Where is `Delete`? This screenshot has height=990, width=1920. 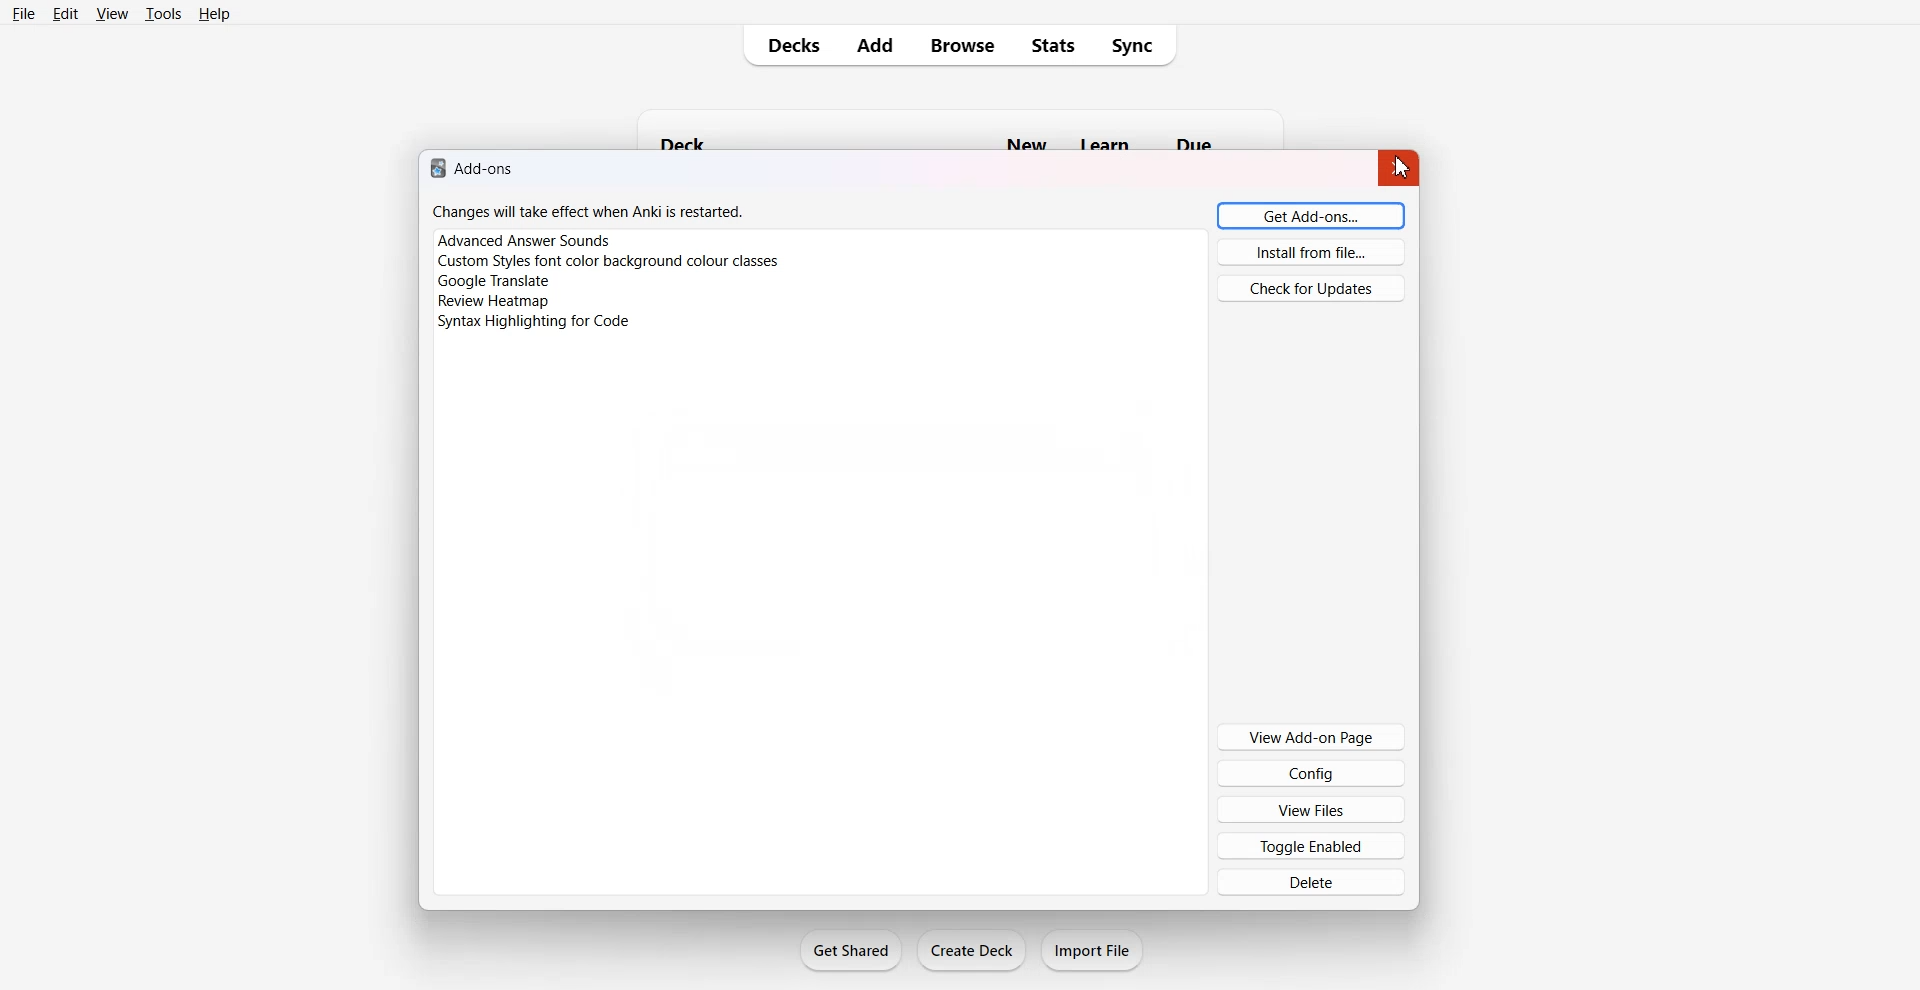 Delete is located at coordinates (1309, 883).